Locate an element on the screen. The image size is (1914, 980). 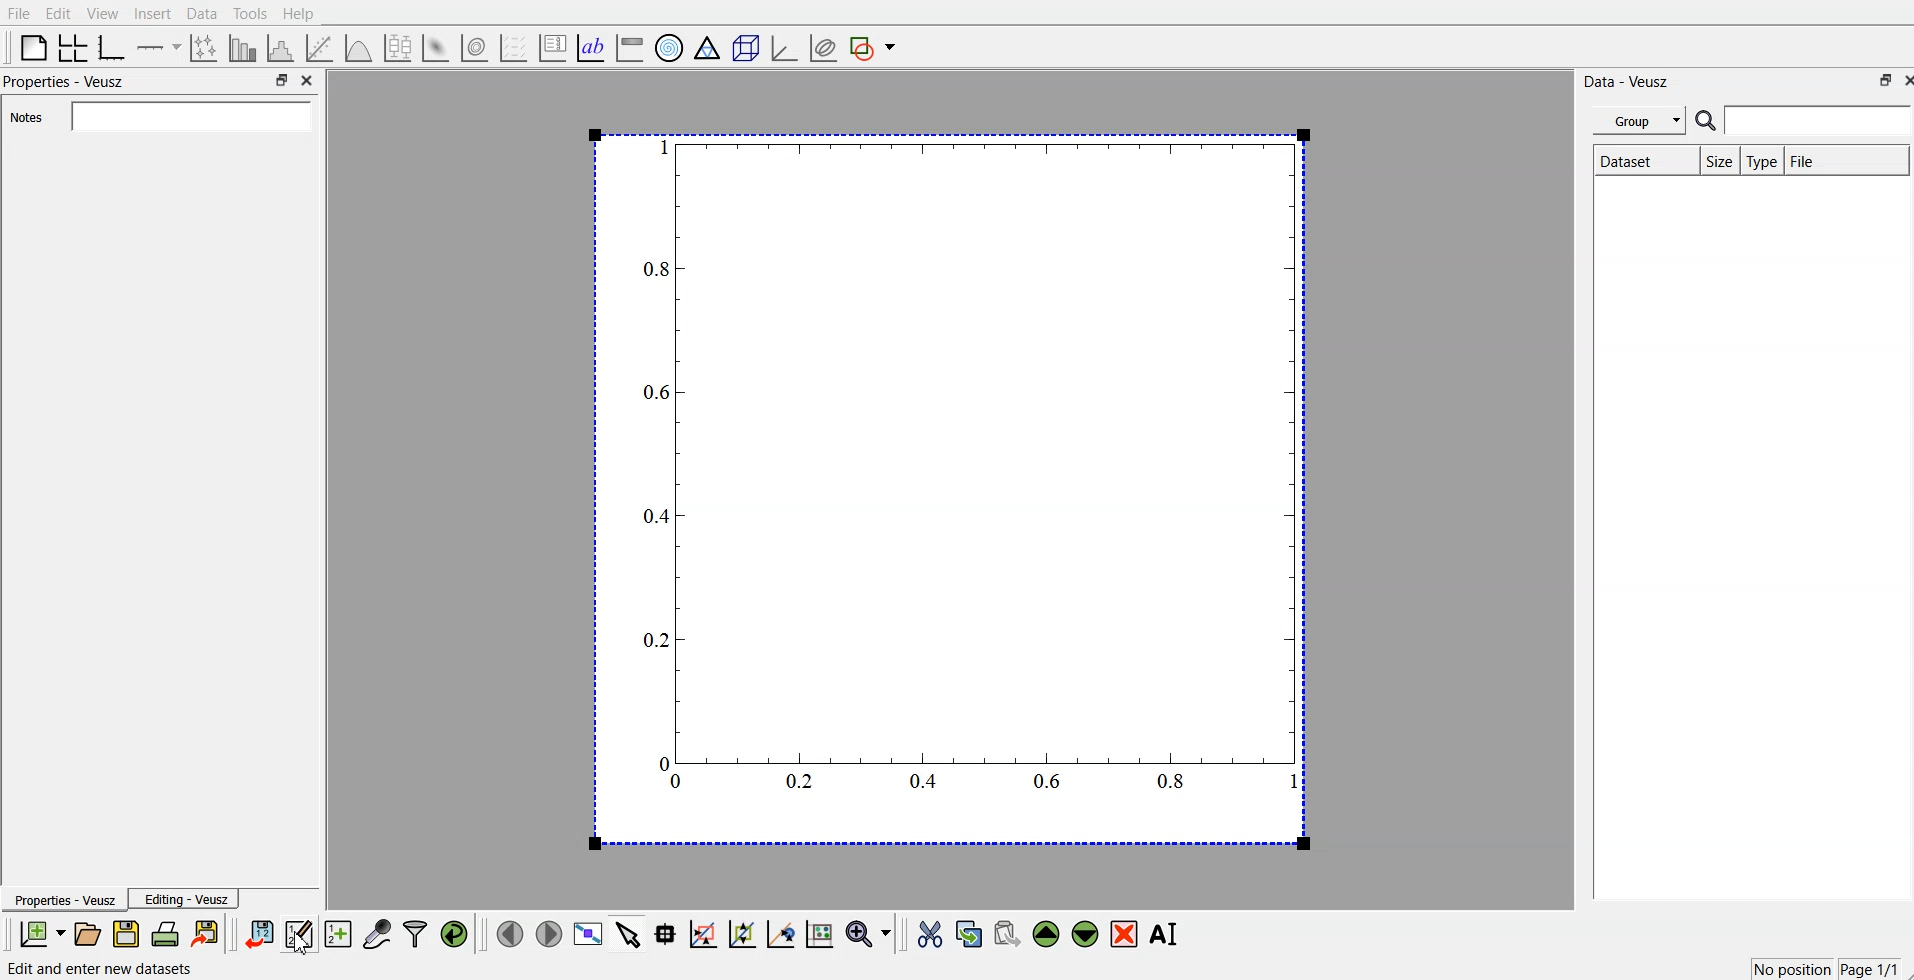
save document is located at coordinates (126, 935).